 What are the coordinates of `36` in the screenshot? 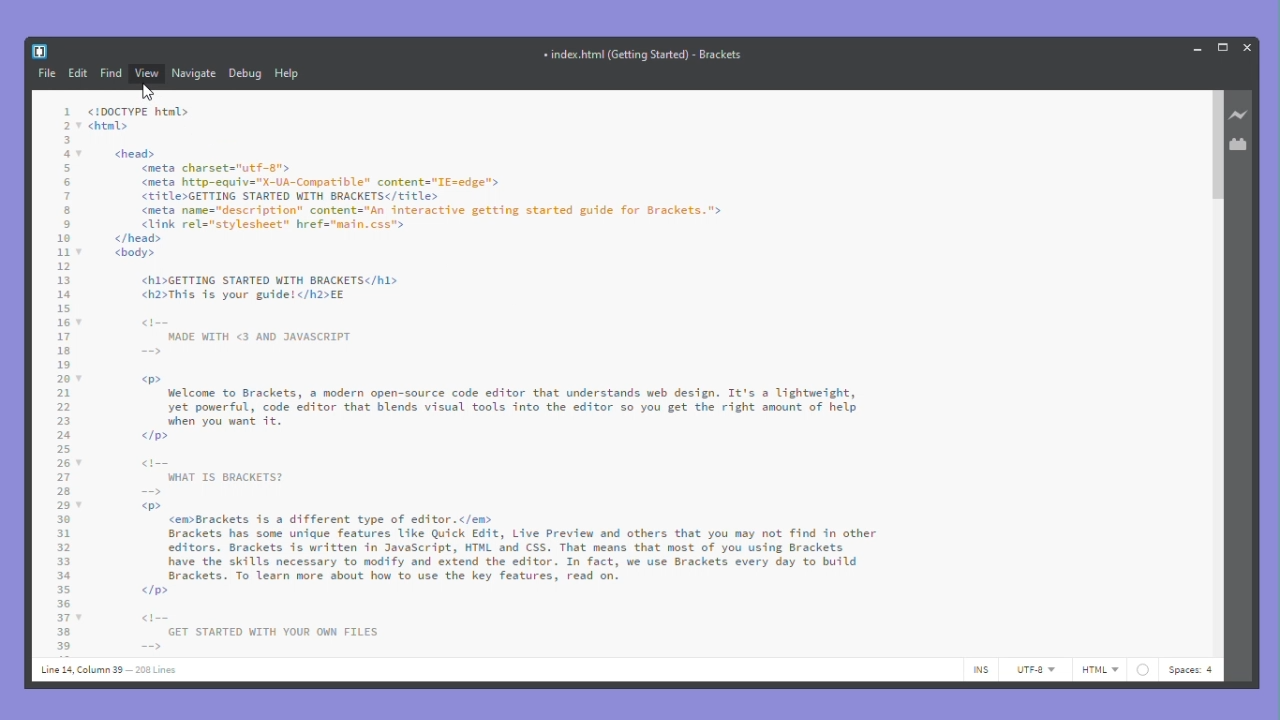 It's located at (63, 603).